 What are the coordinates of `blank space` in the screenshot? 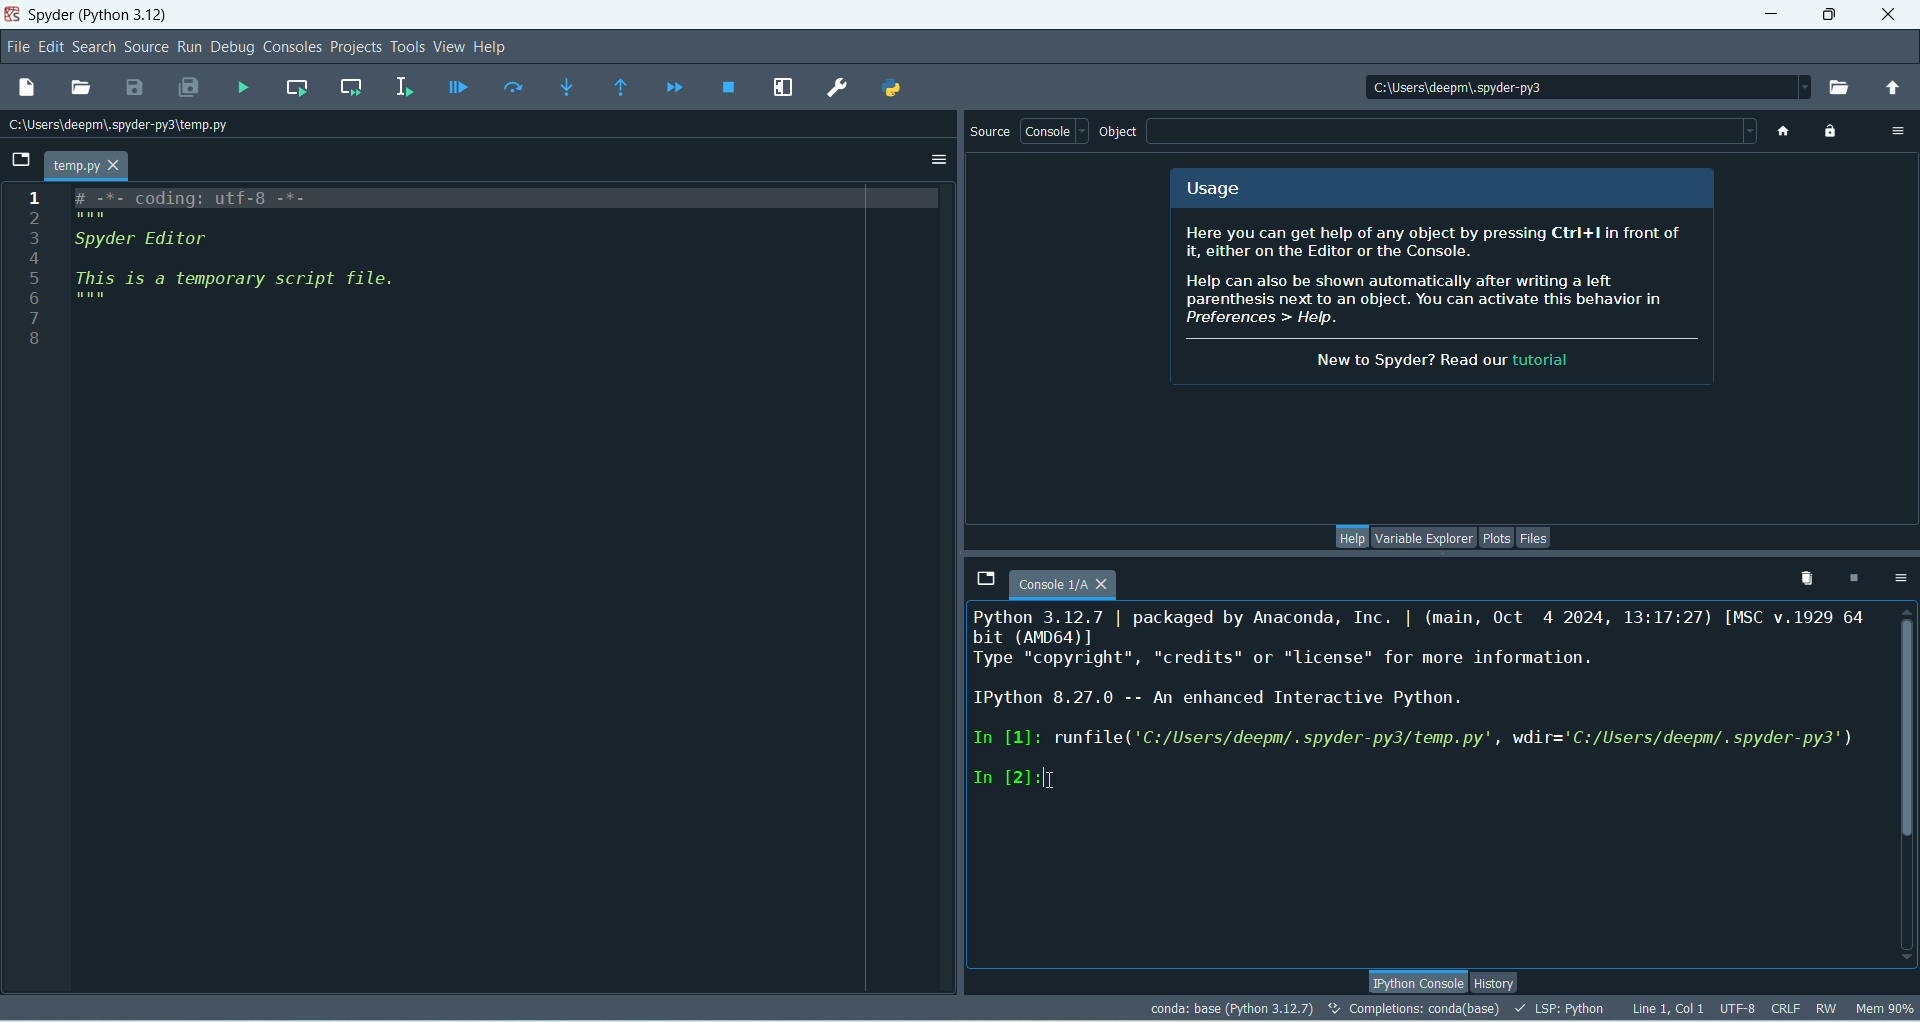 It's located at (1453, 131).